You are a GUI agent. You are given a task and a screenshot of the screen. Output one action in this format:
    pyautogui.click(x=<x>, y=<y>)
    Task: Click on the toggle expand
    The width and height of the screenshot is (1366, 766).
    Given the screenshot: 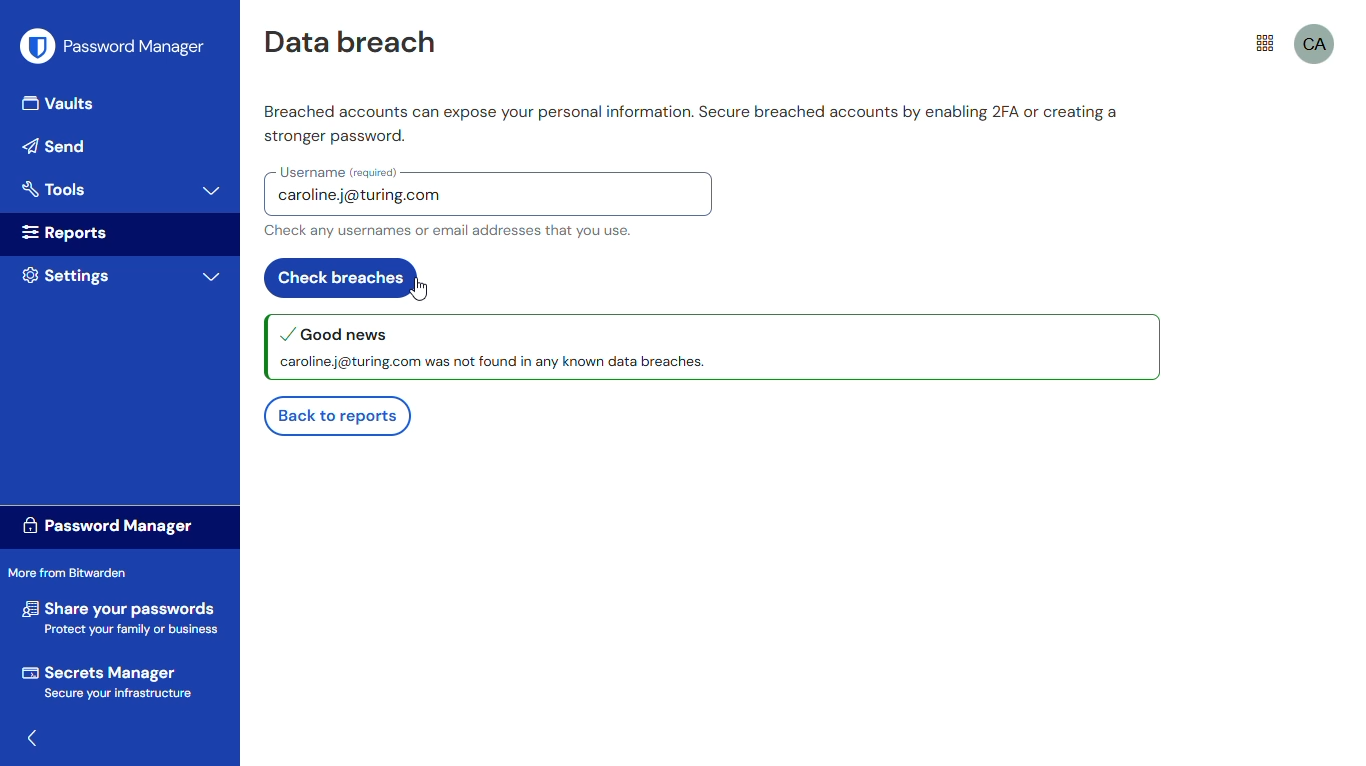 What is the action you would take?
    pyautogui.click(x=212, y=277)
    